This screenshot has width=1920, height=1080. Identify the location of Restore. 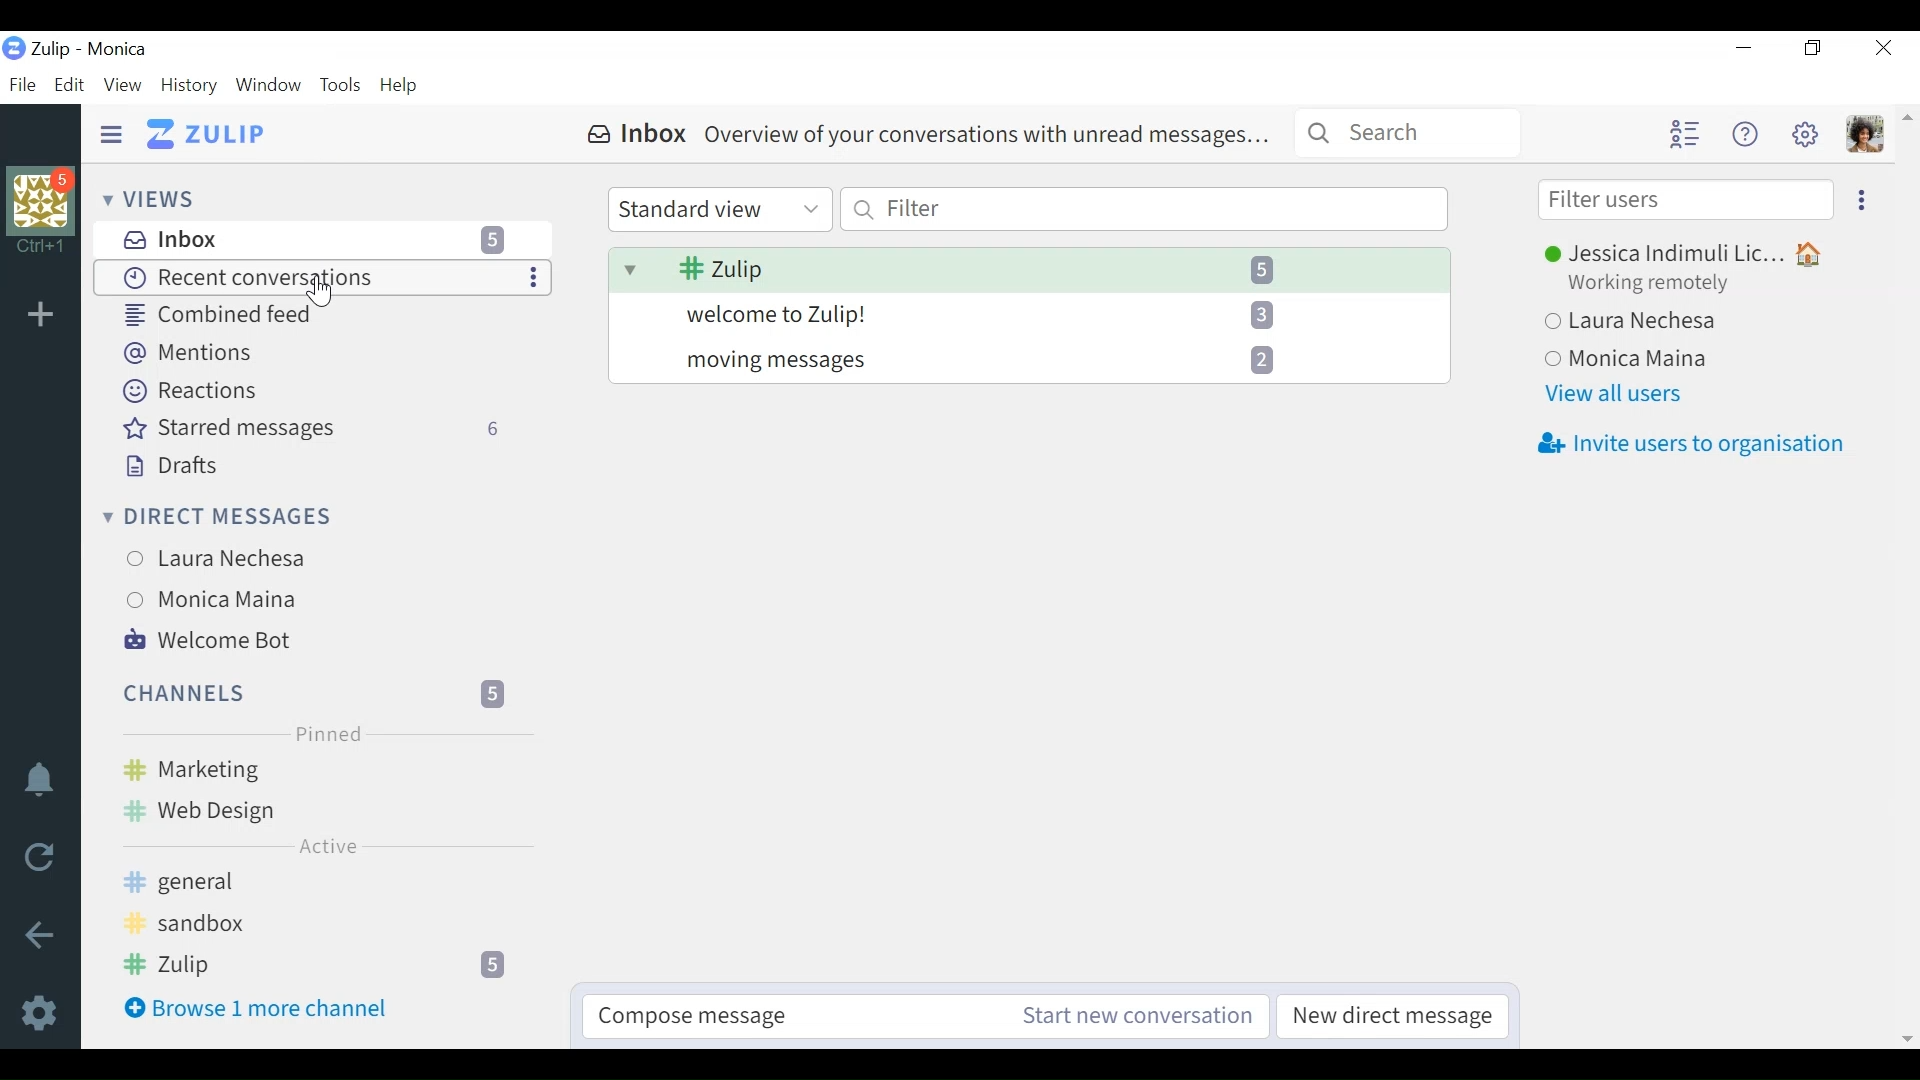
(1811, 49).